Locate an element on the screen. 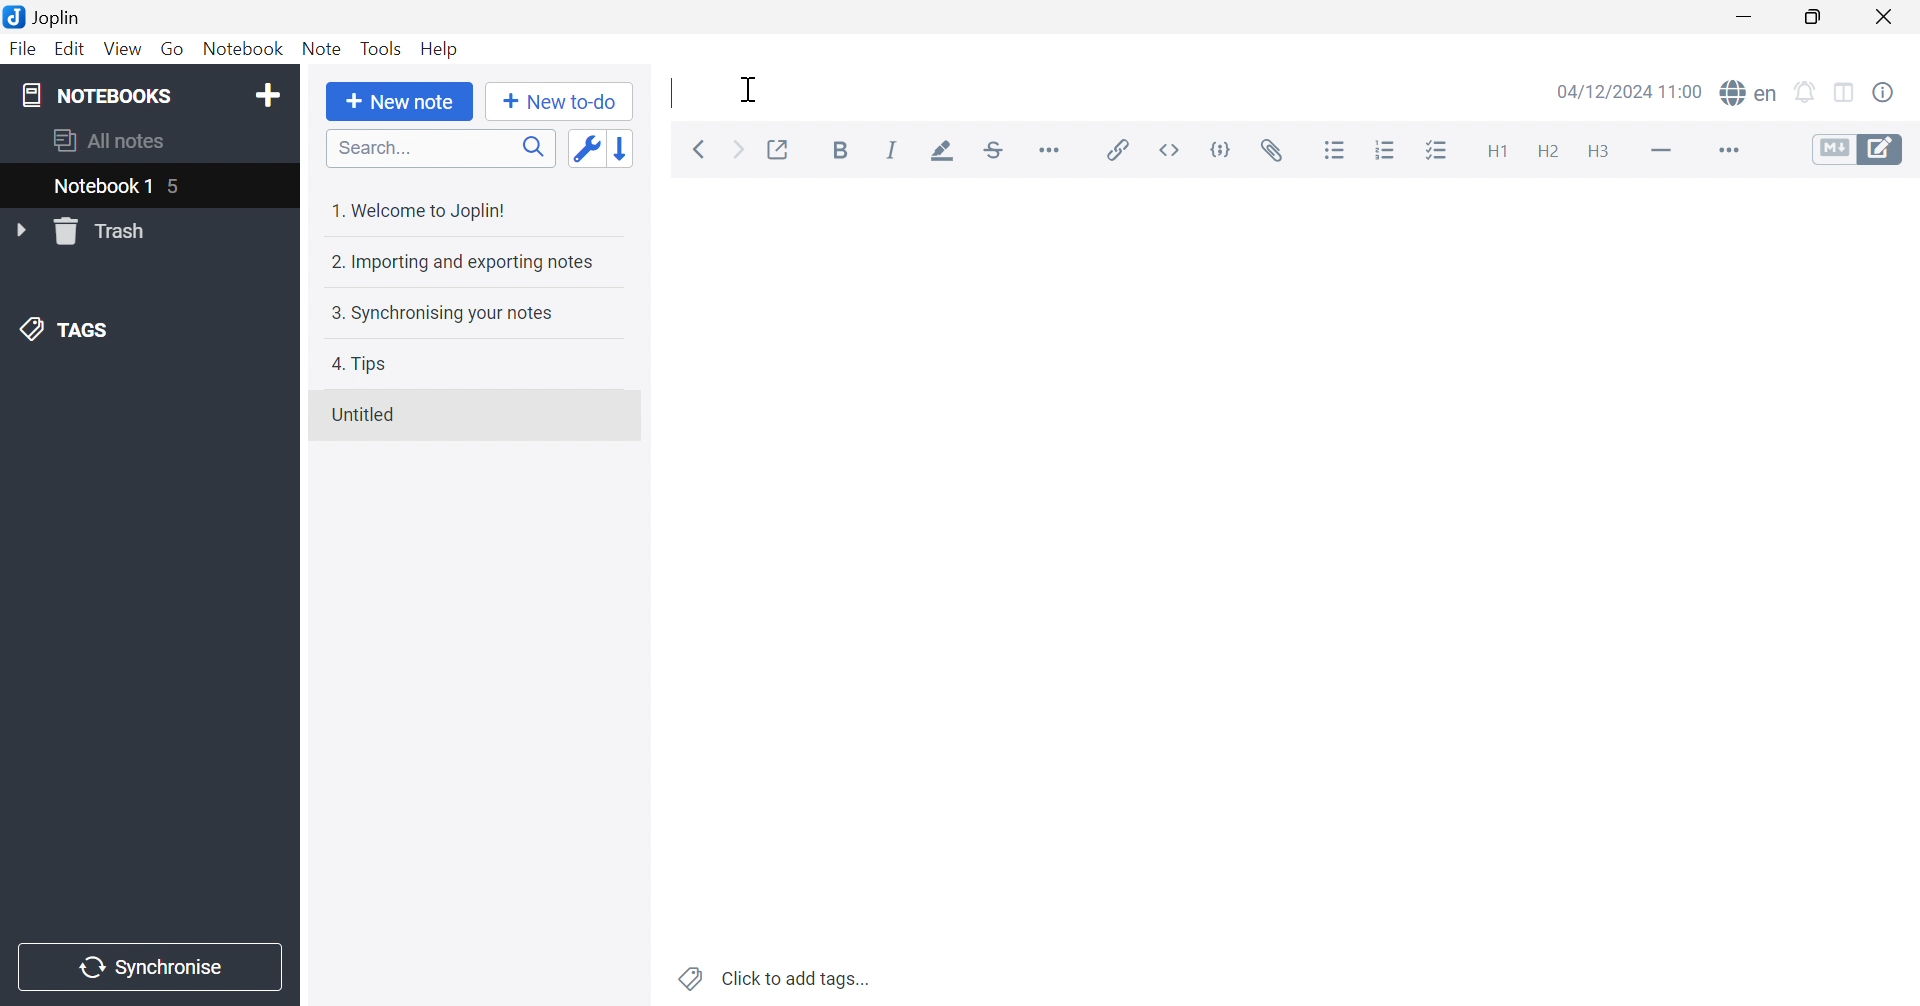  Bulleted list is located at coordinates (1334, 151).